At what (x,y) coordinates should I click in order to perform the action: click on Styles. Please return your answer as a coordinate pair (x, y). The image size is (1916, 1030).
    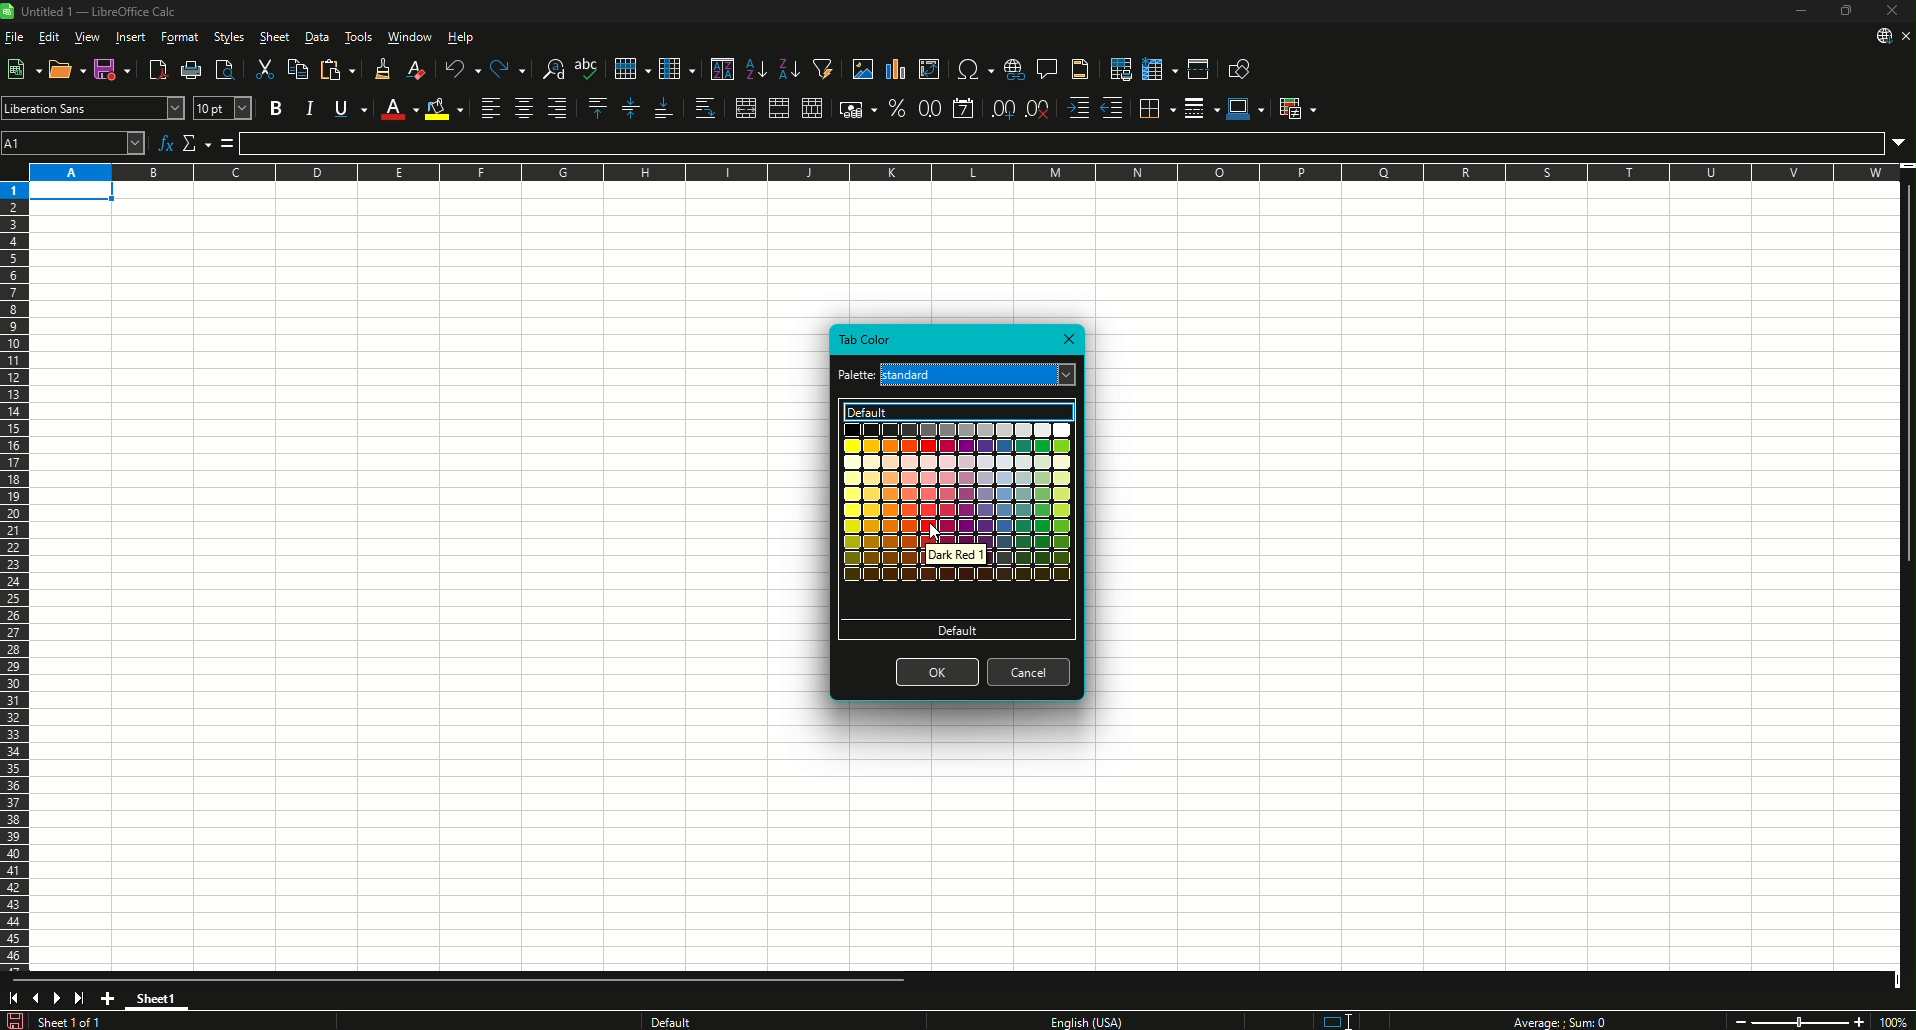
    Looking at the image, I should click on (230, 36).